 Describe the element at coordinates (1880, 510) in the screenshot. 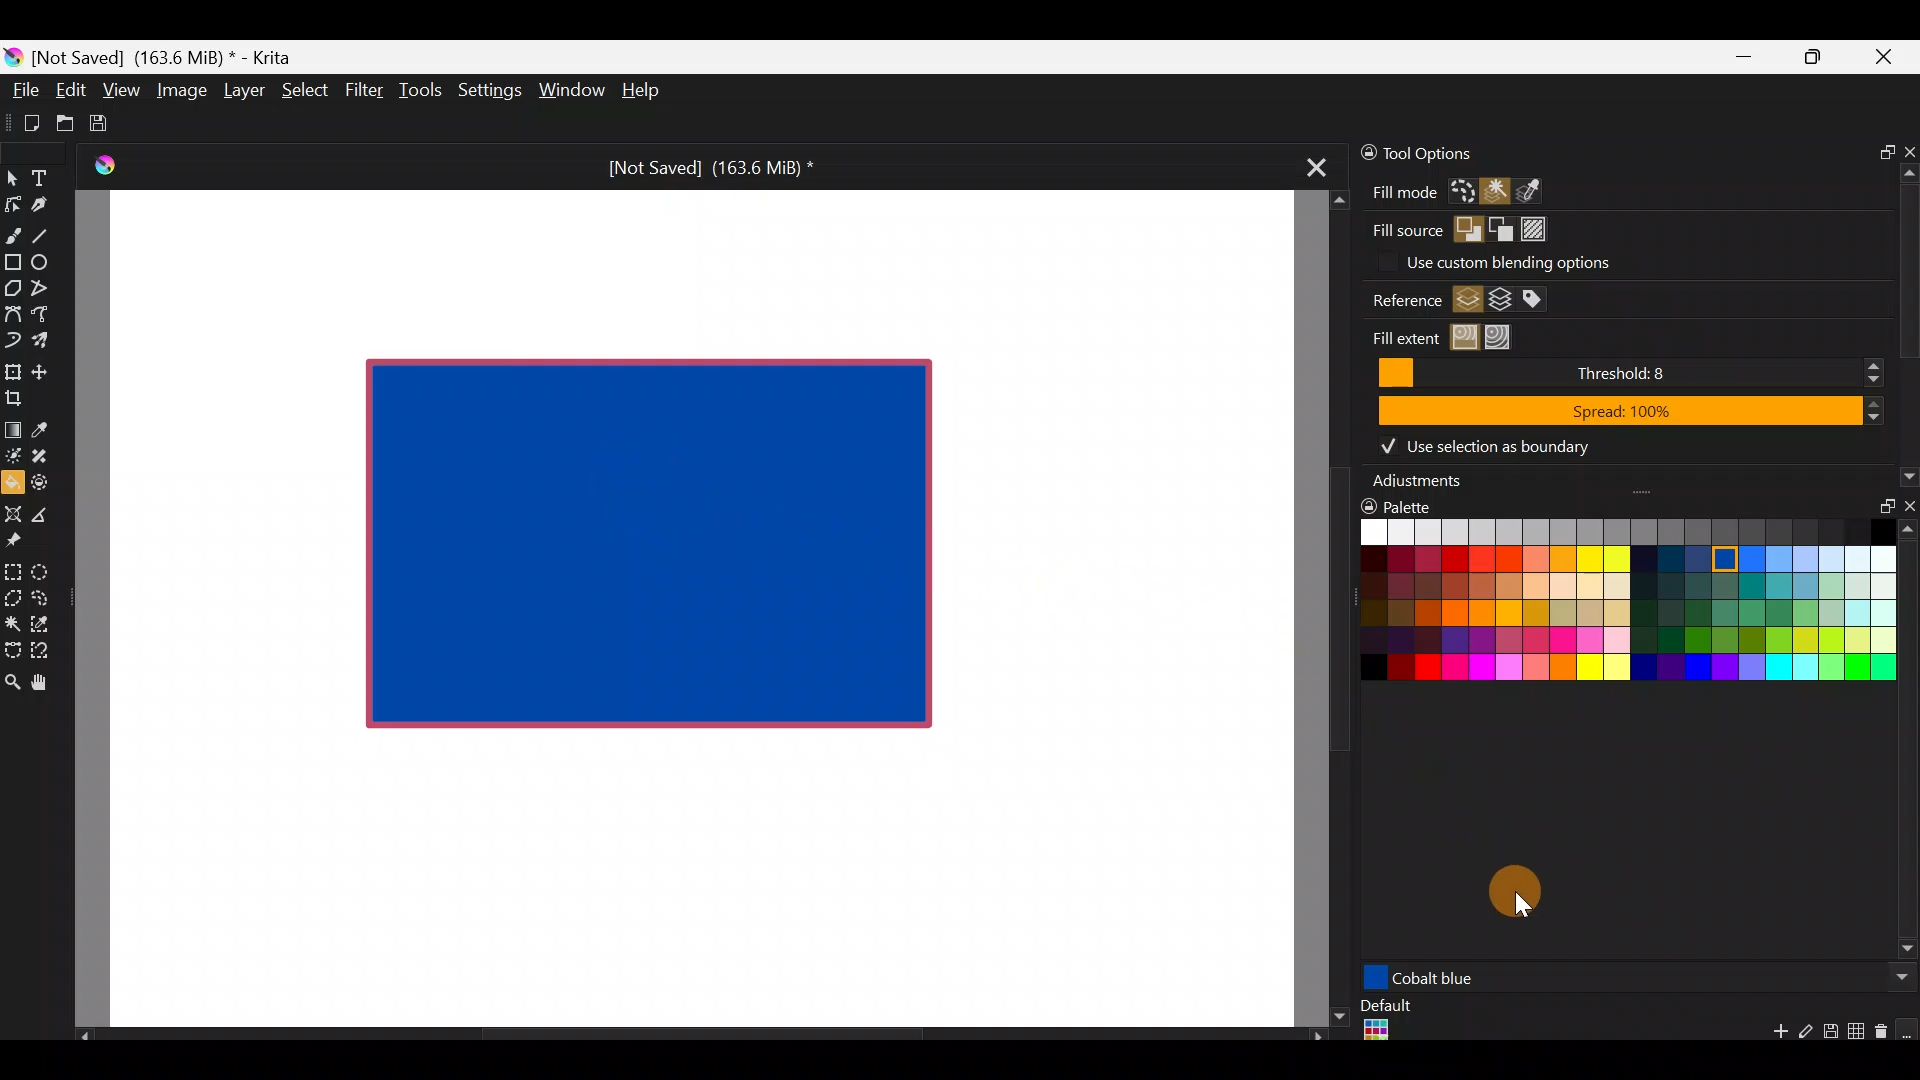

I see `Float docker` at that location.